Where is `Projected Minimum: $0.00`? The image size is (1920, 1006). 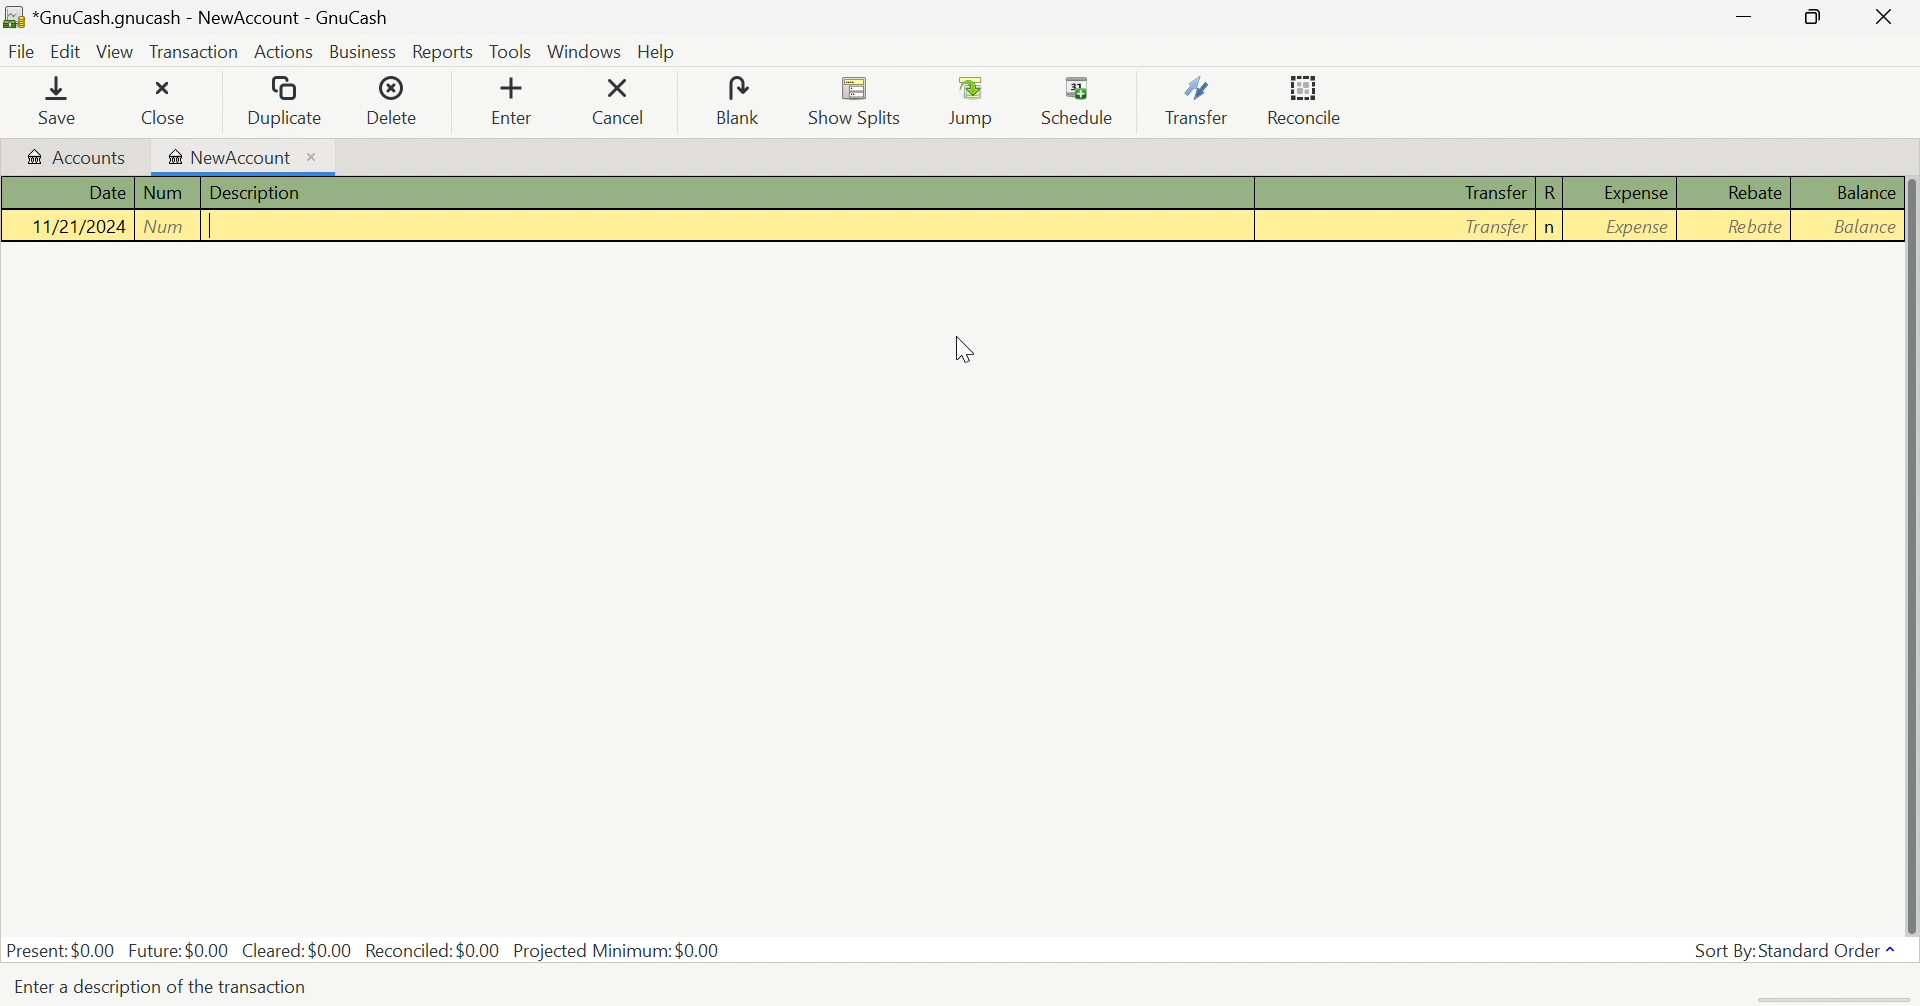
Projected Minimum: $0.00 is located at coordinates (617, 951).